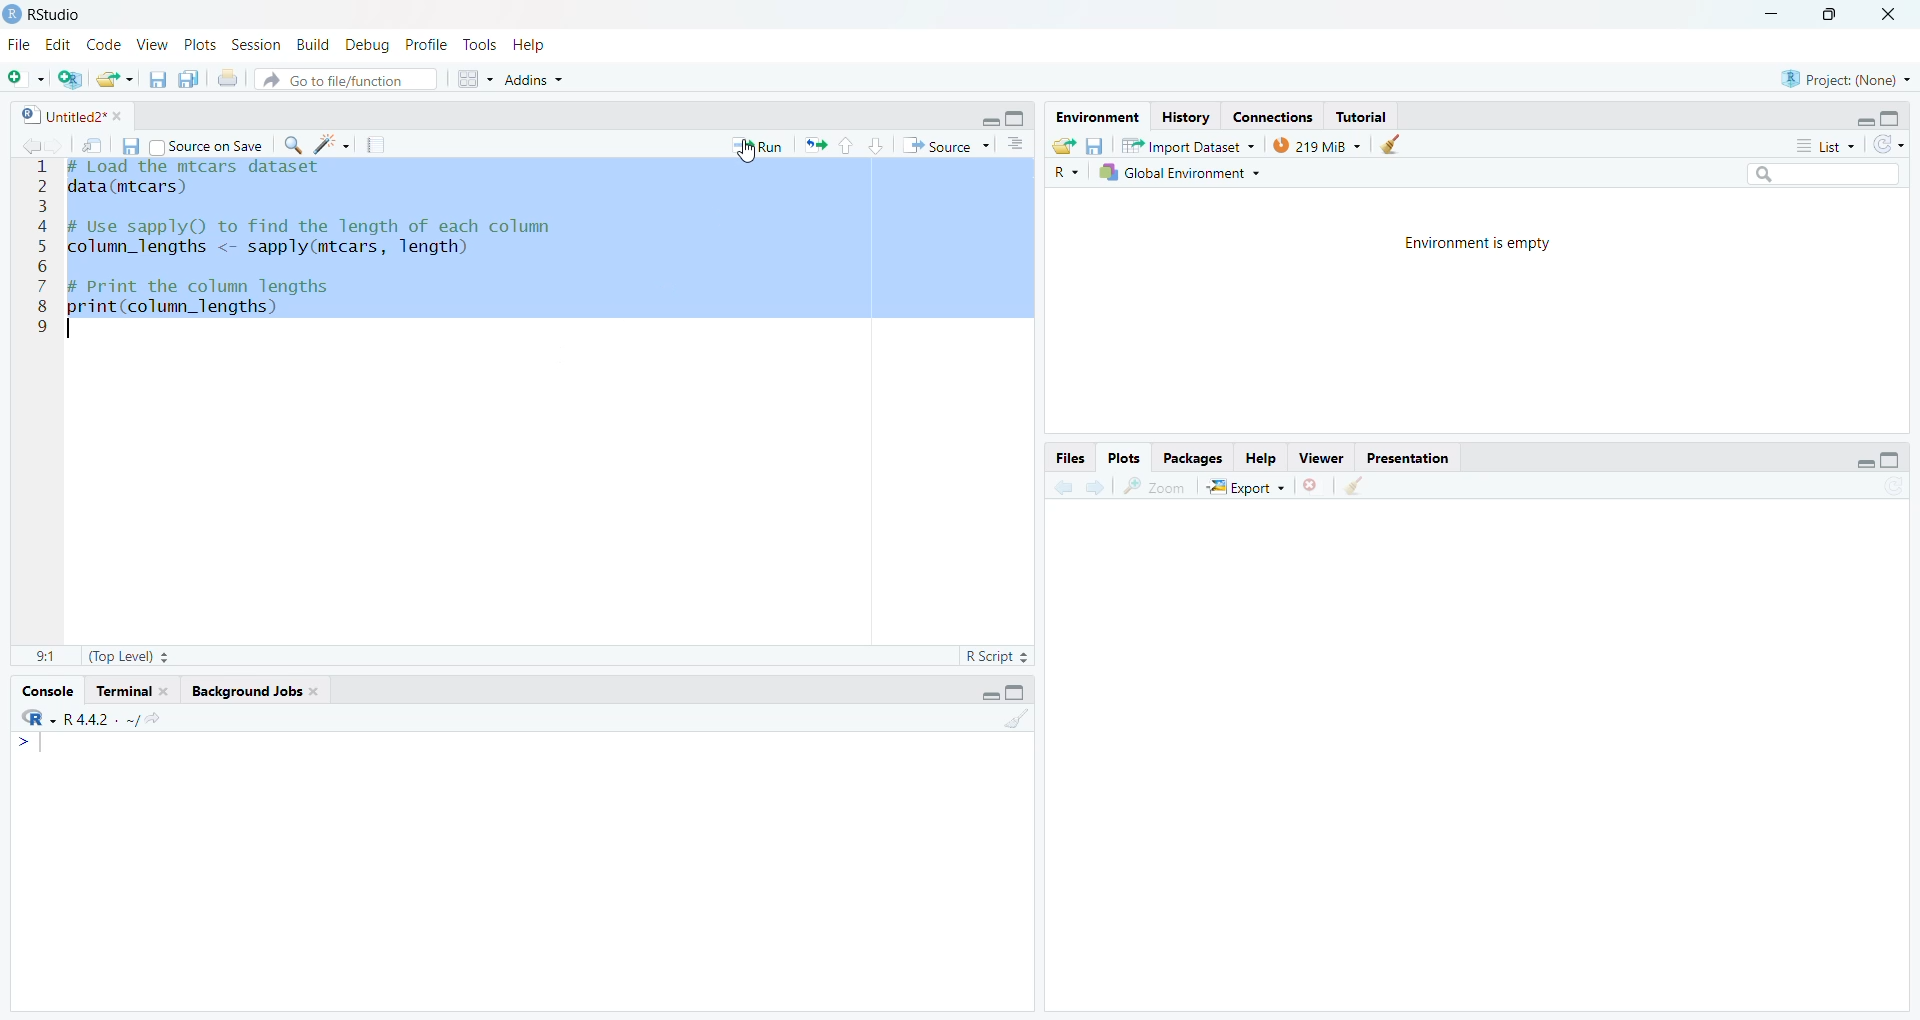 The width and height of the screenshot is (1920, 1020). I want to click on List, so click(1826, 145).